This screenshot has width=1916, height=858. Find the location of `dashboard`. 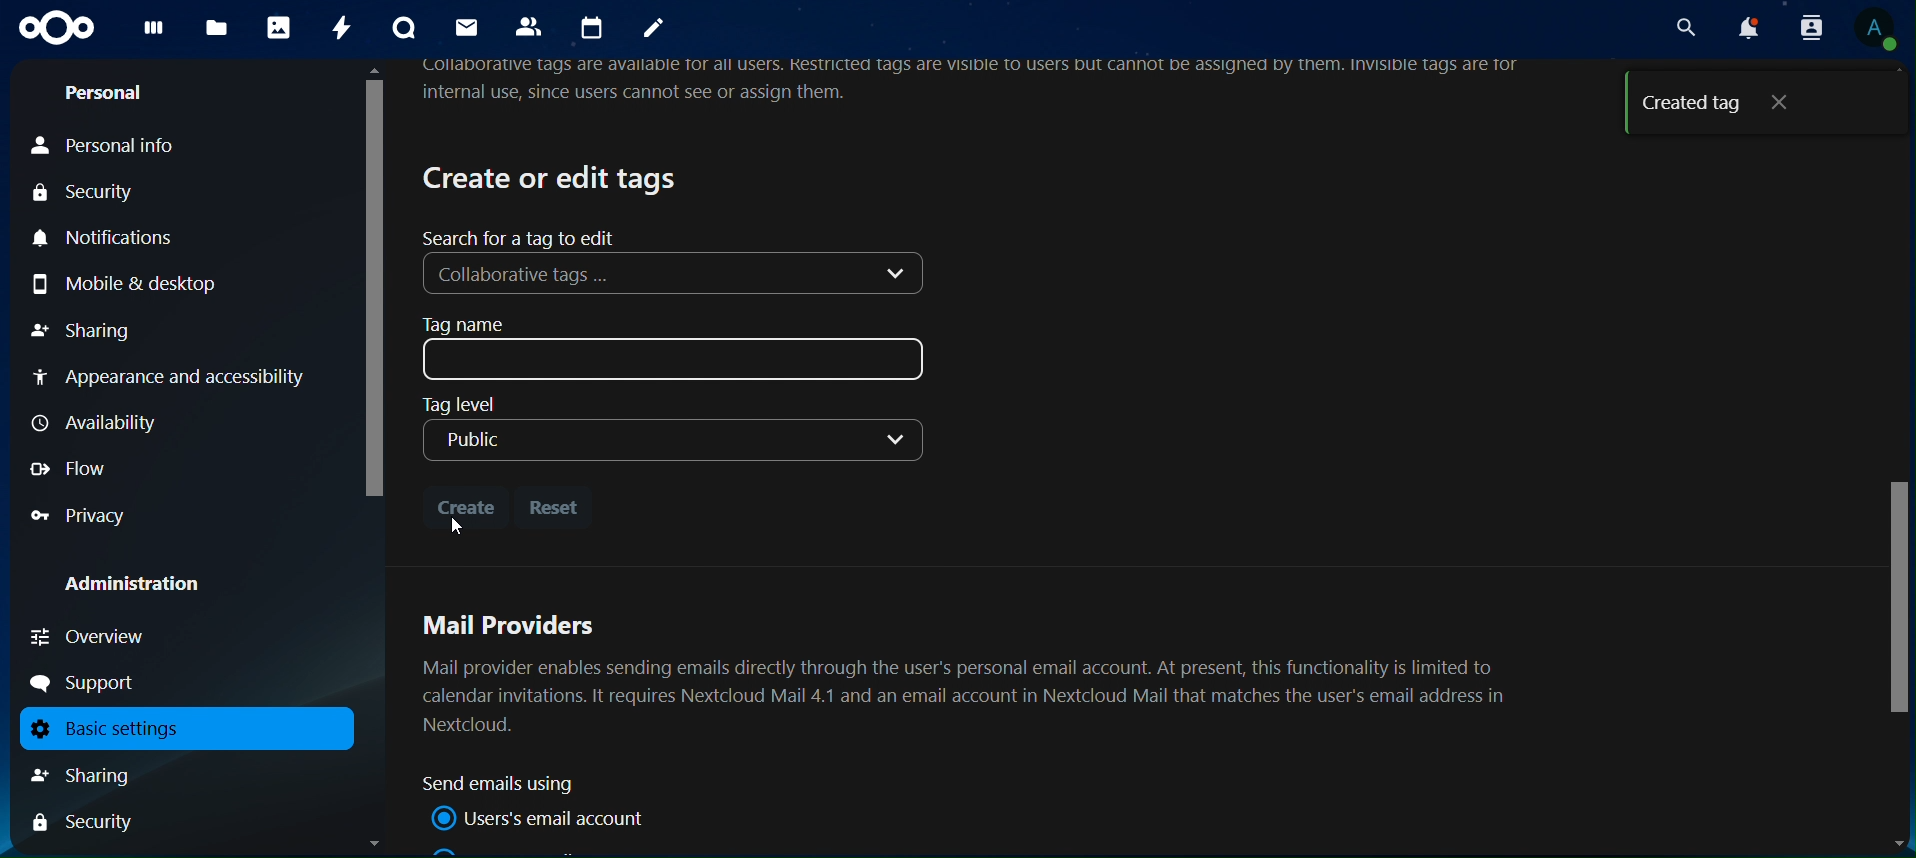

dashboard is located at coordinates (154, 33).